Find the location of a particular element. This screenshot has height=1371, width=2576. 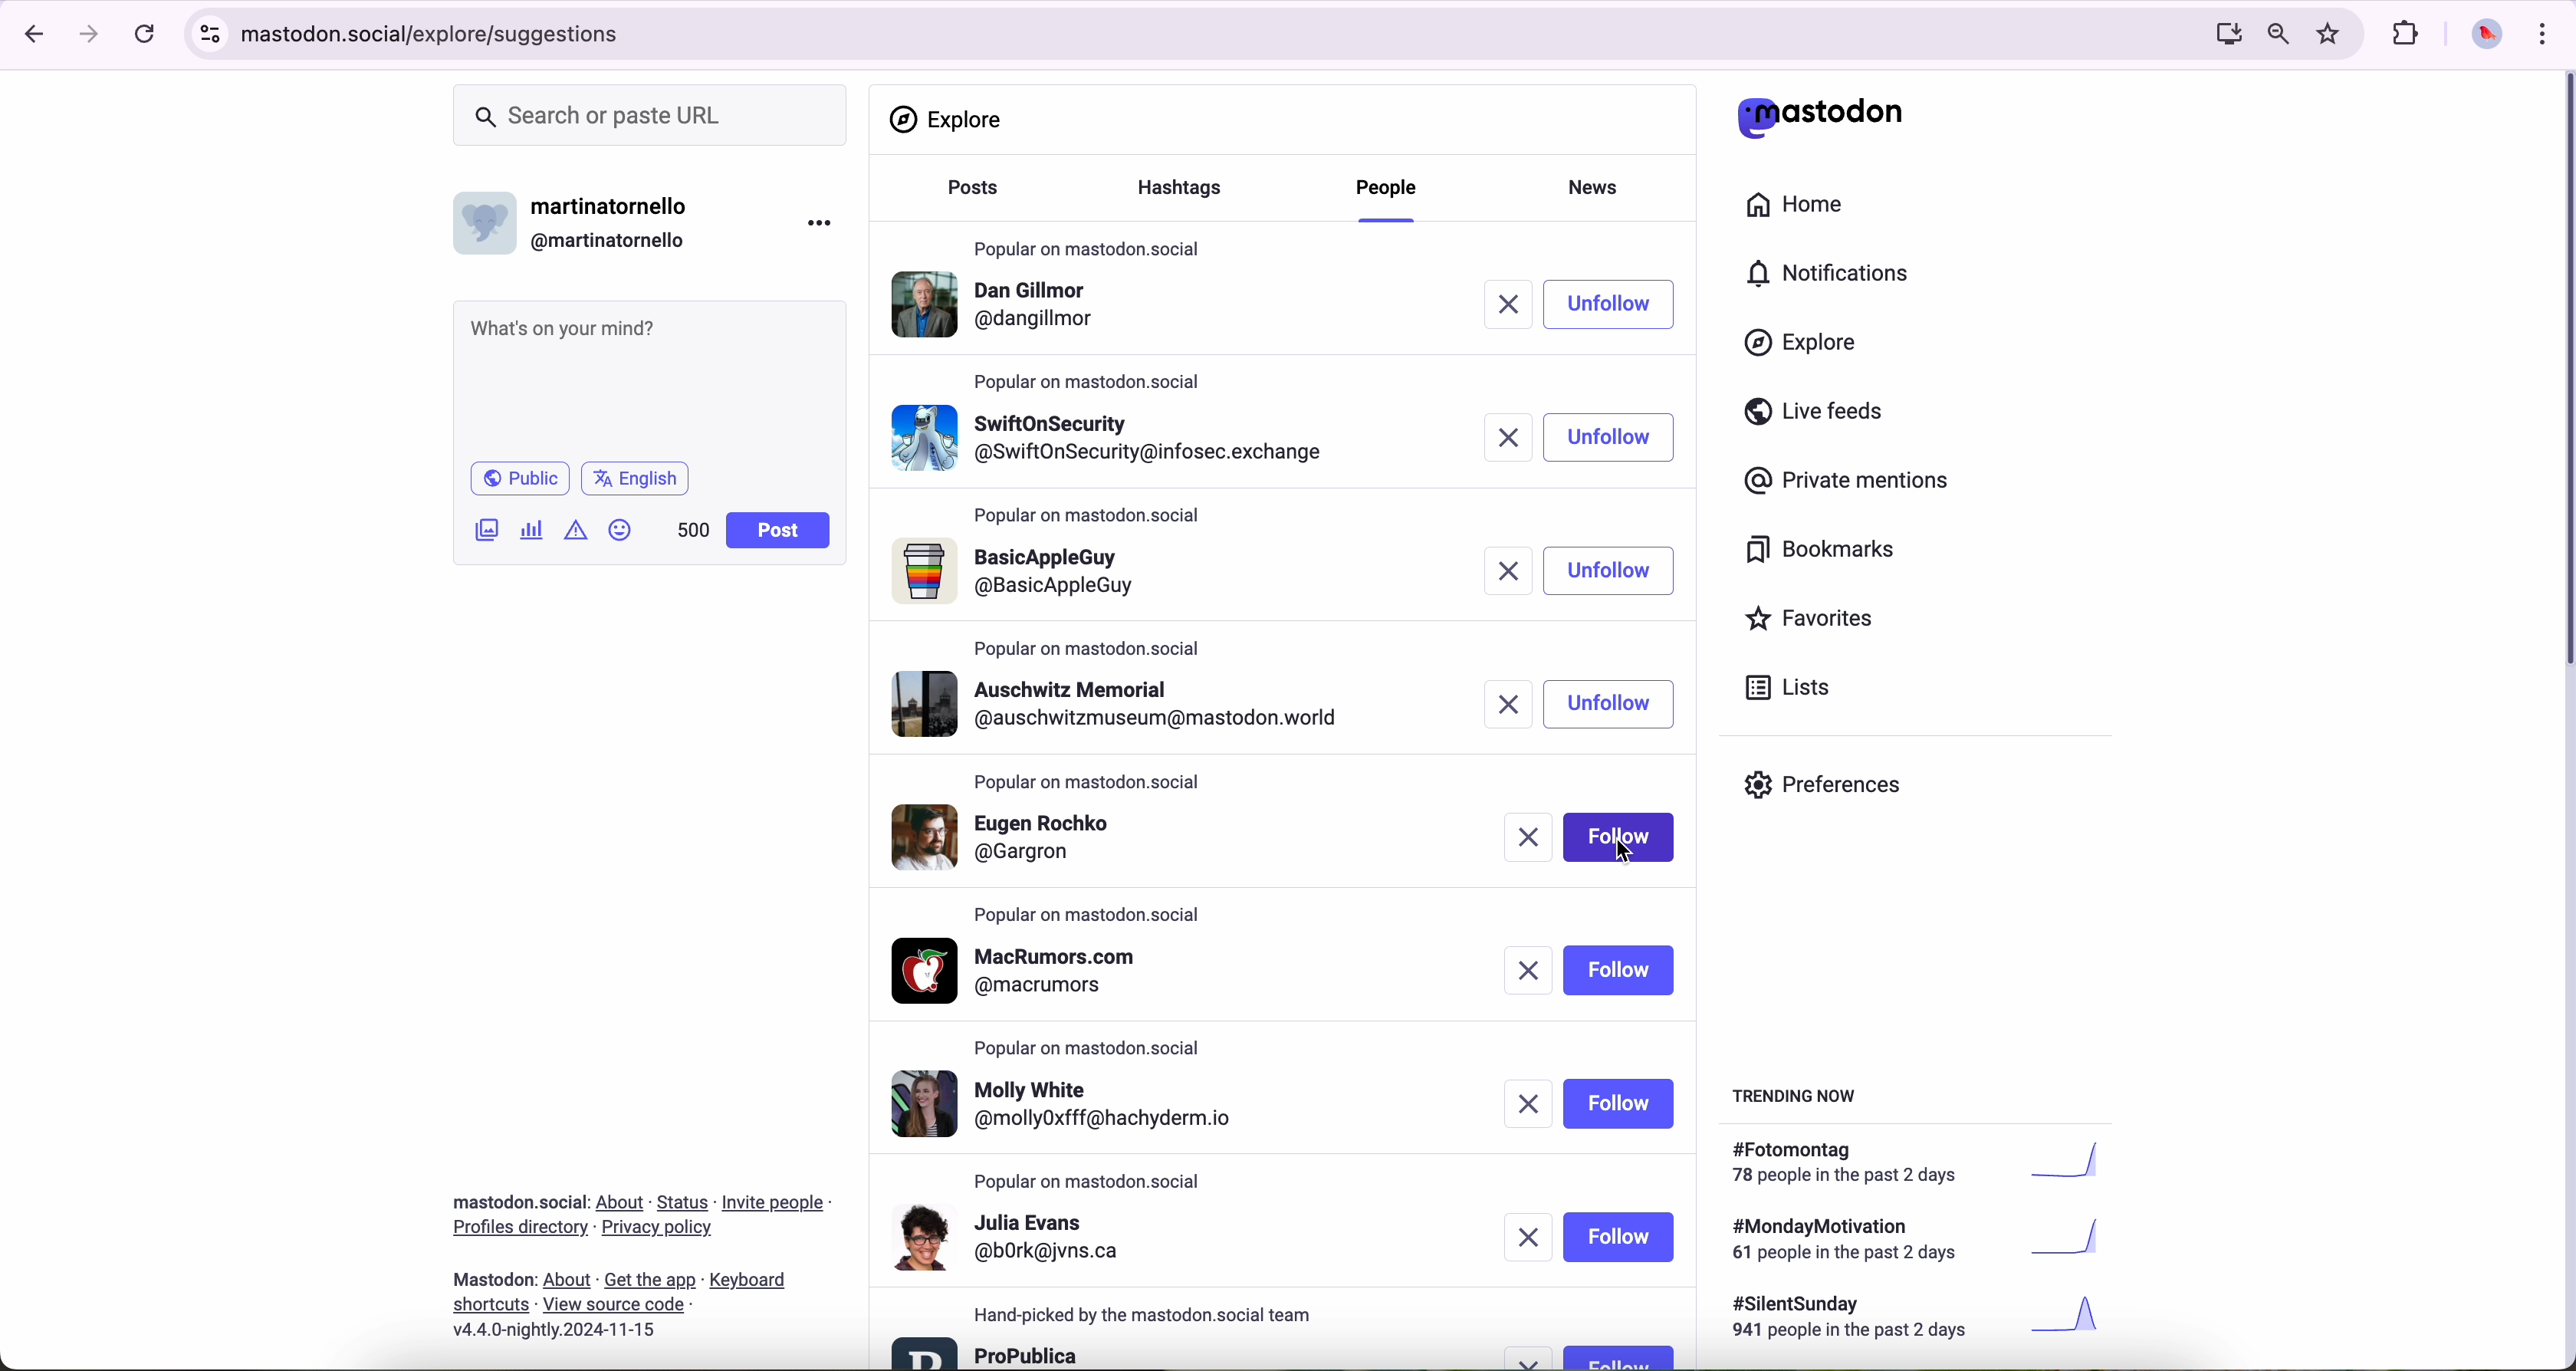

popular on mastodon.social is located at coordinates (1090, 517).